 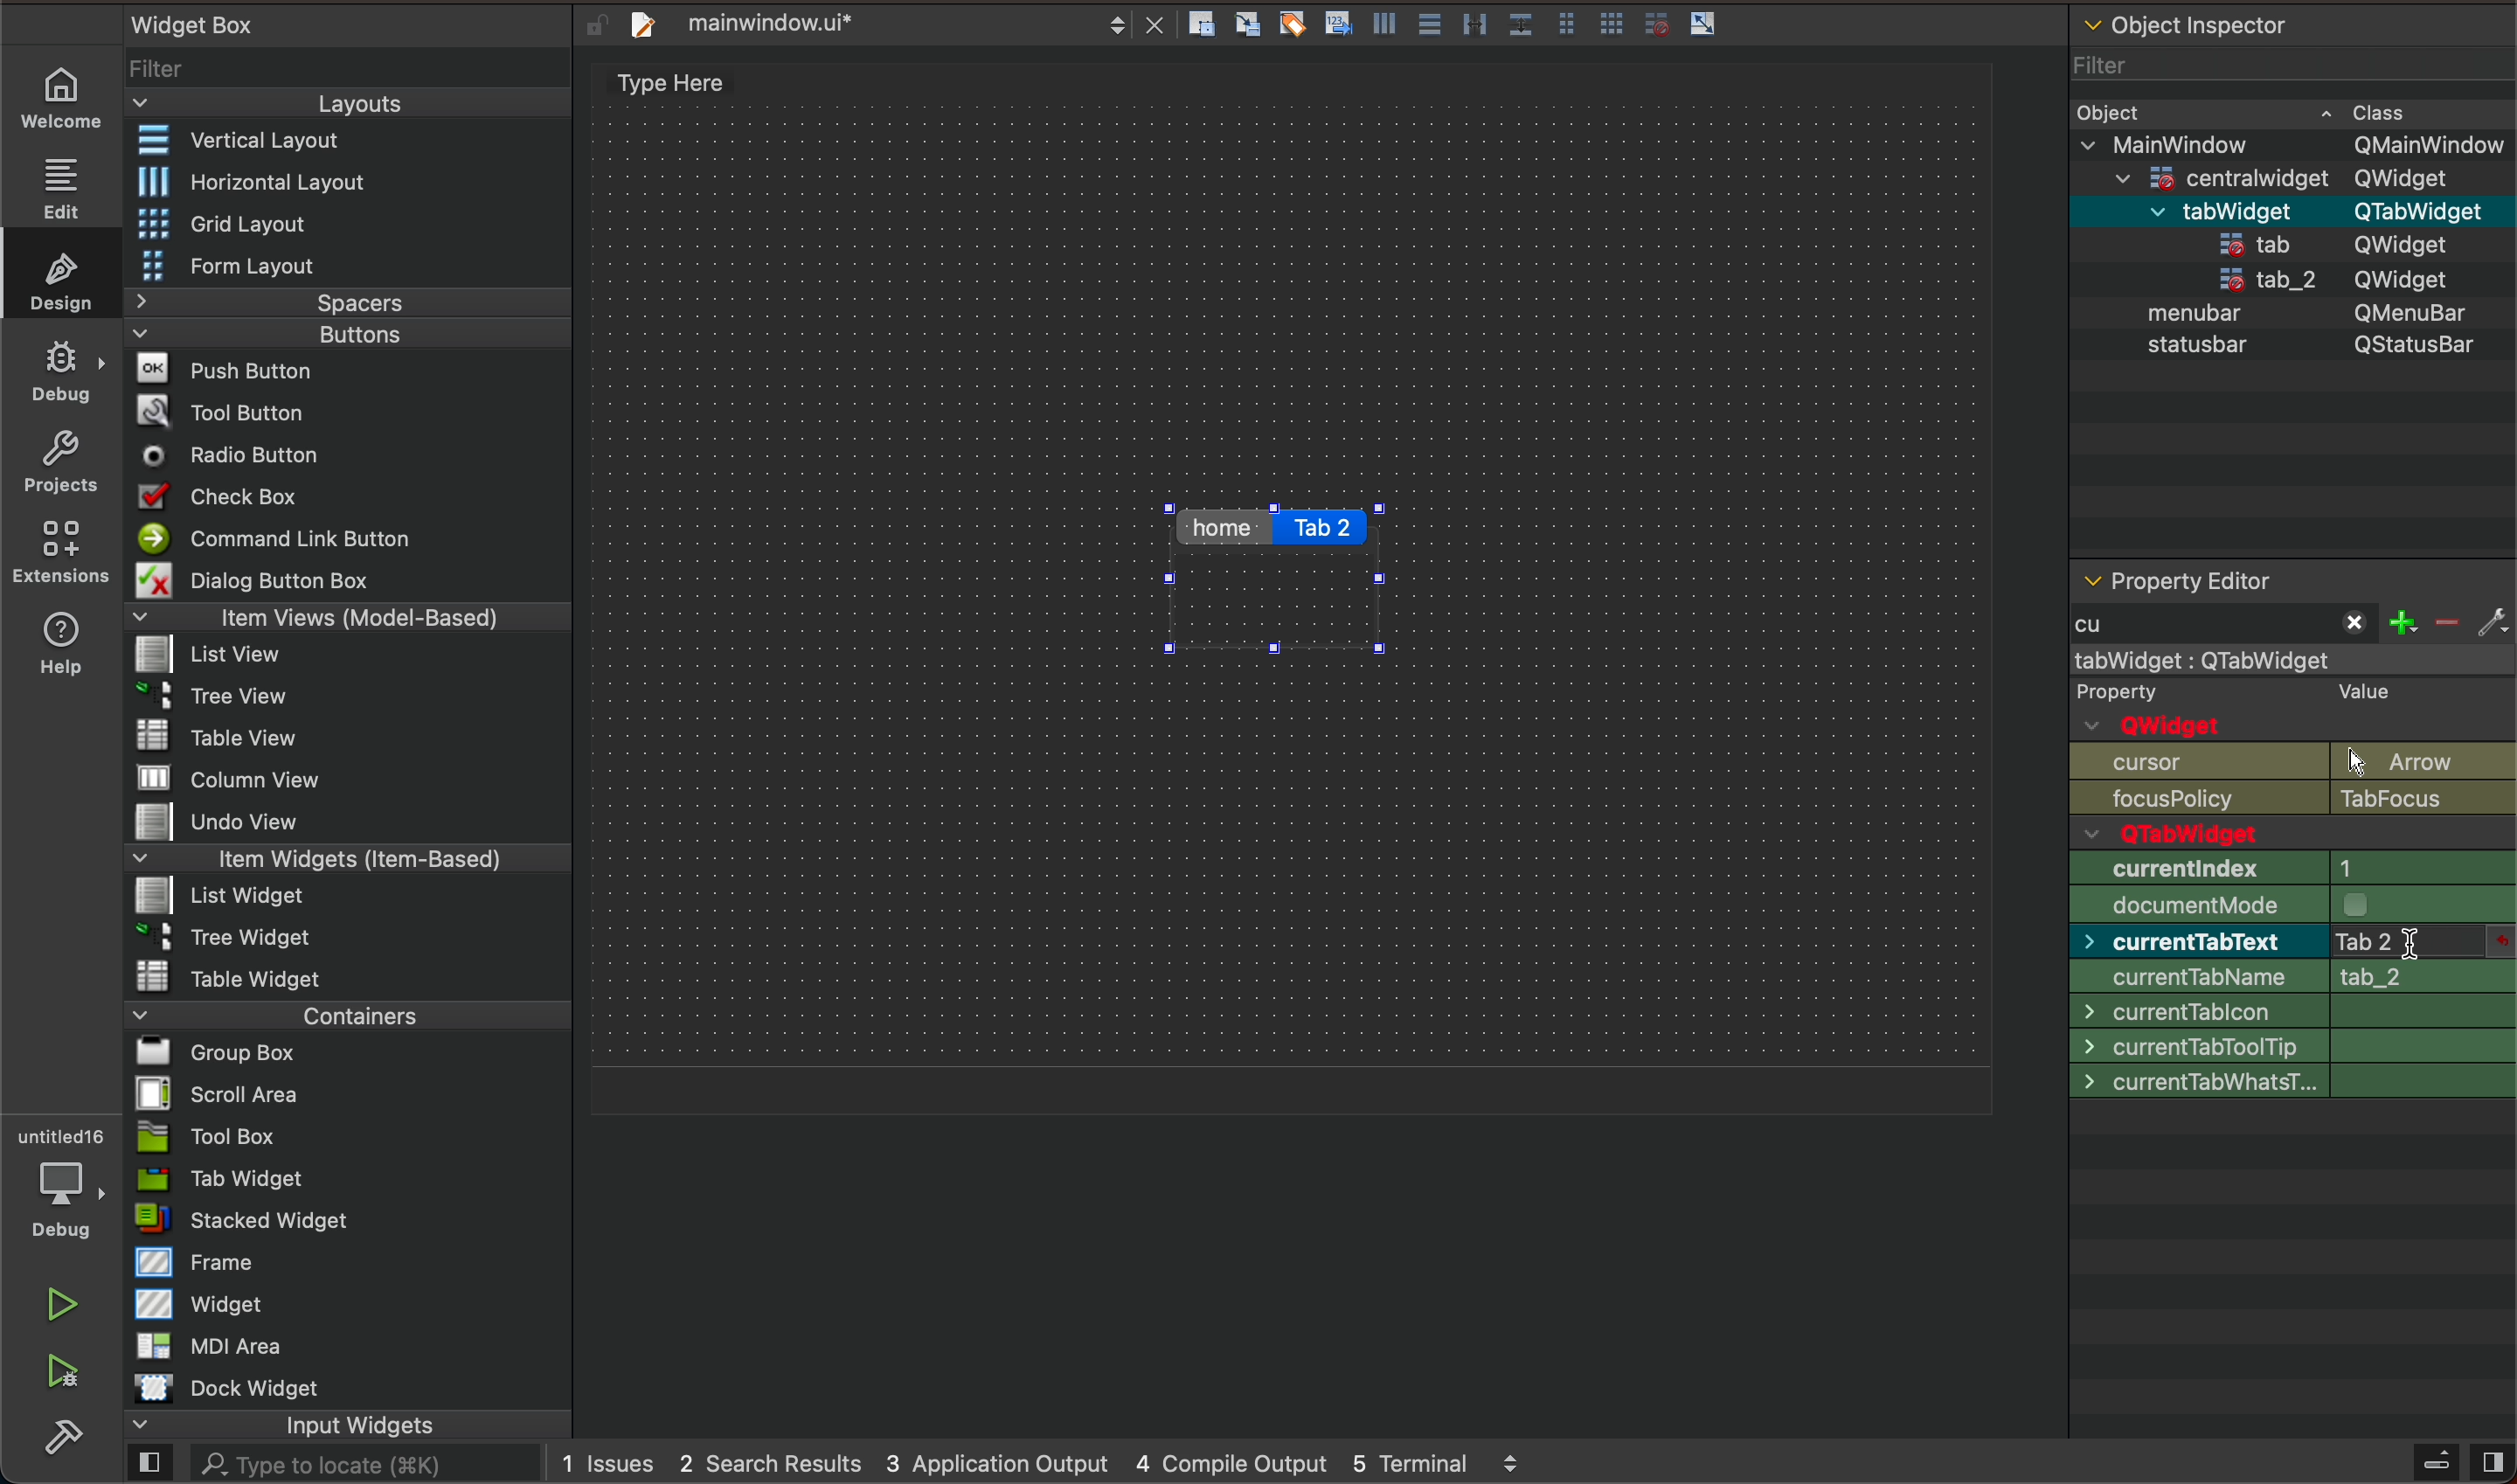 I want to click on home tab, so click(x=1224, y=532).